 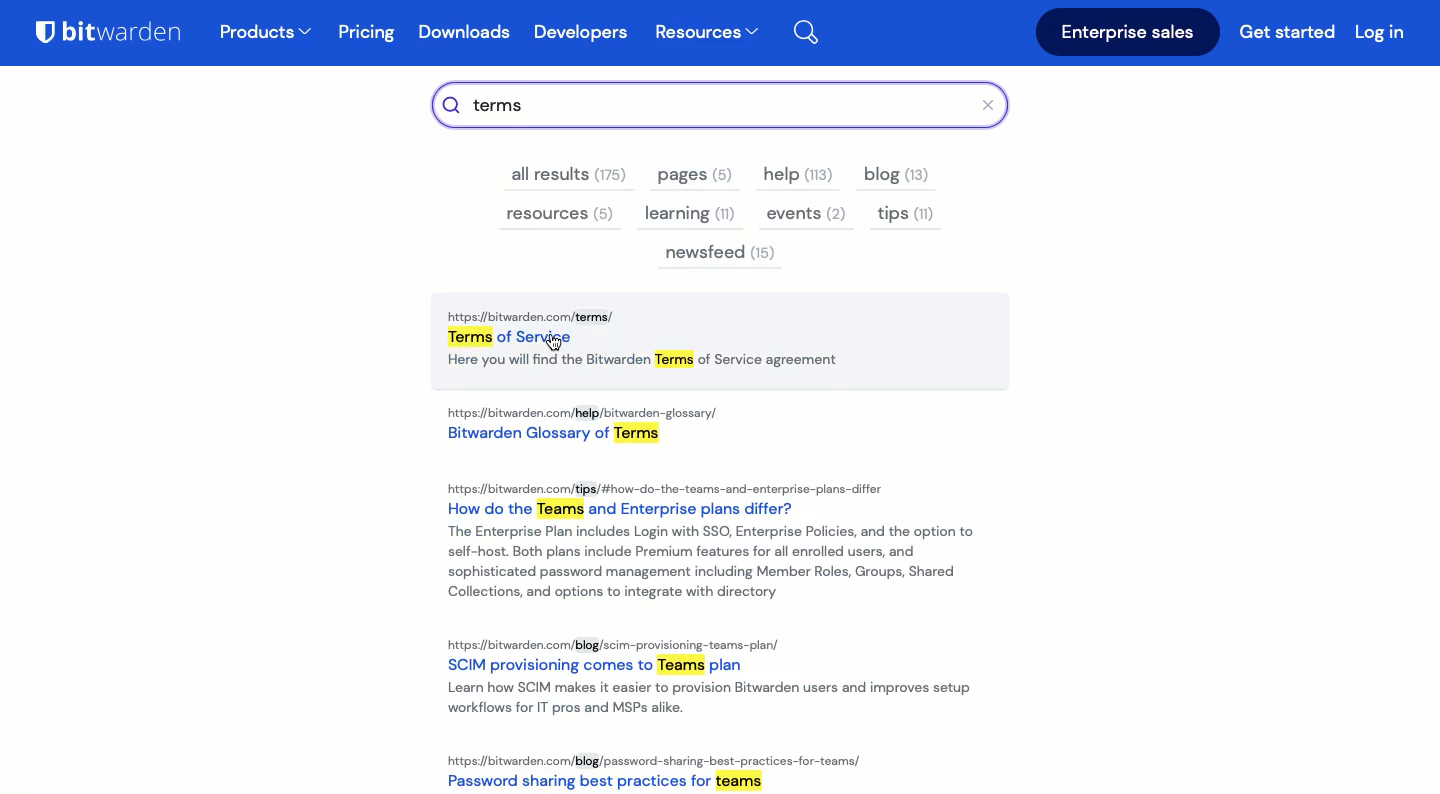 I want to click on resources, so click(x=560, y=216).